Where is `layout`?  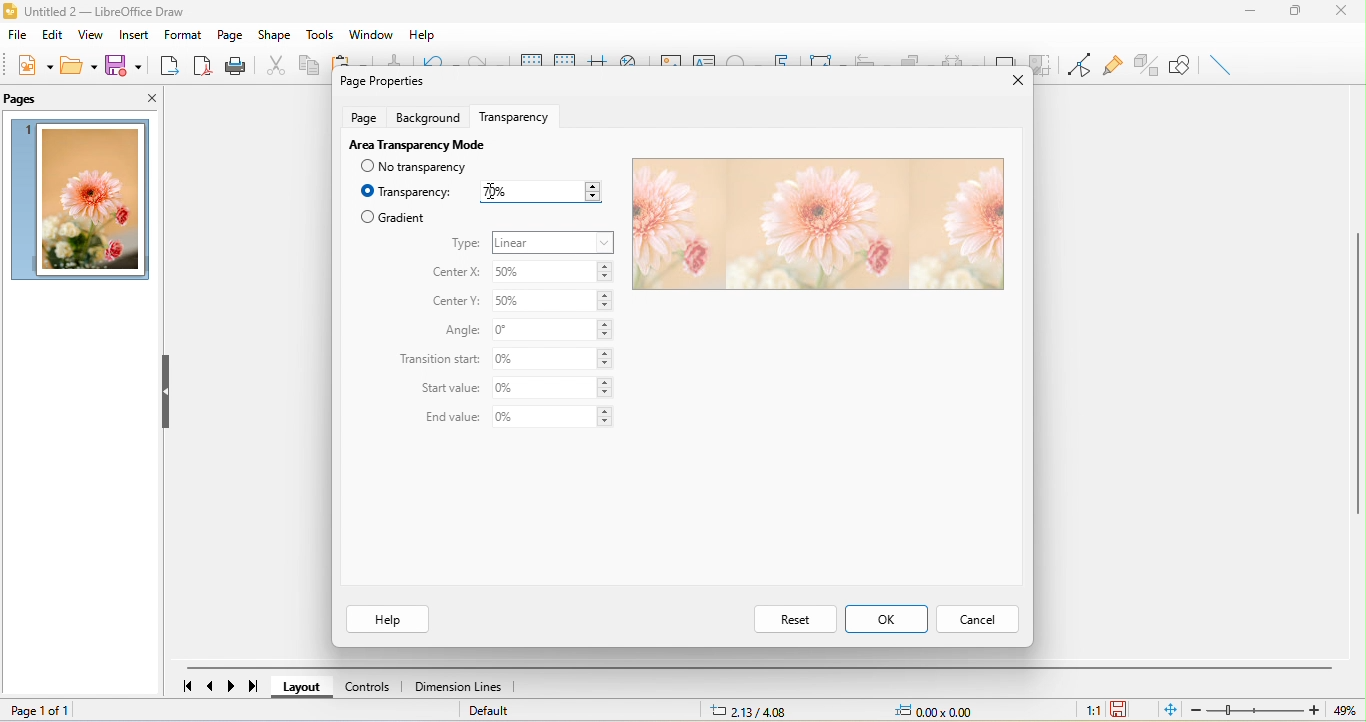
layout is located at coordinates (307, 687).